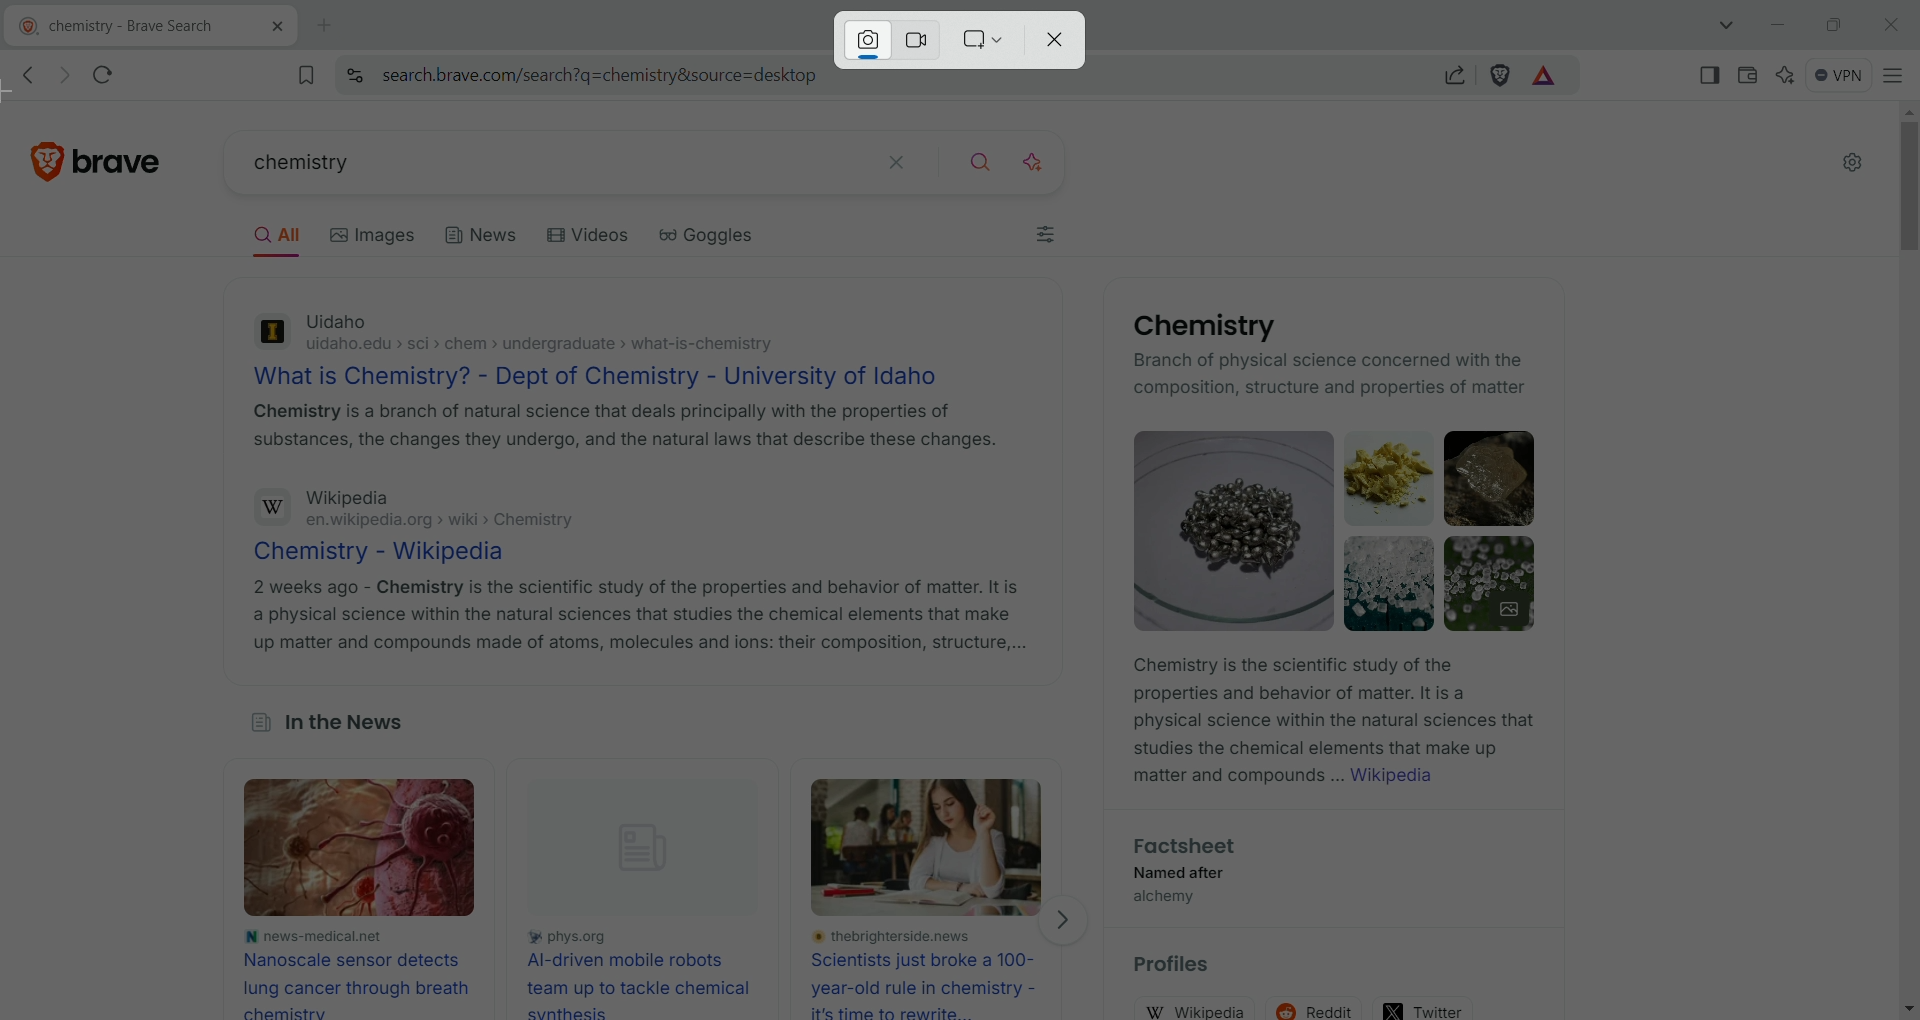 This screenshot has height=1020, width=1920. I want to click on close, so click(1061, 41).